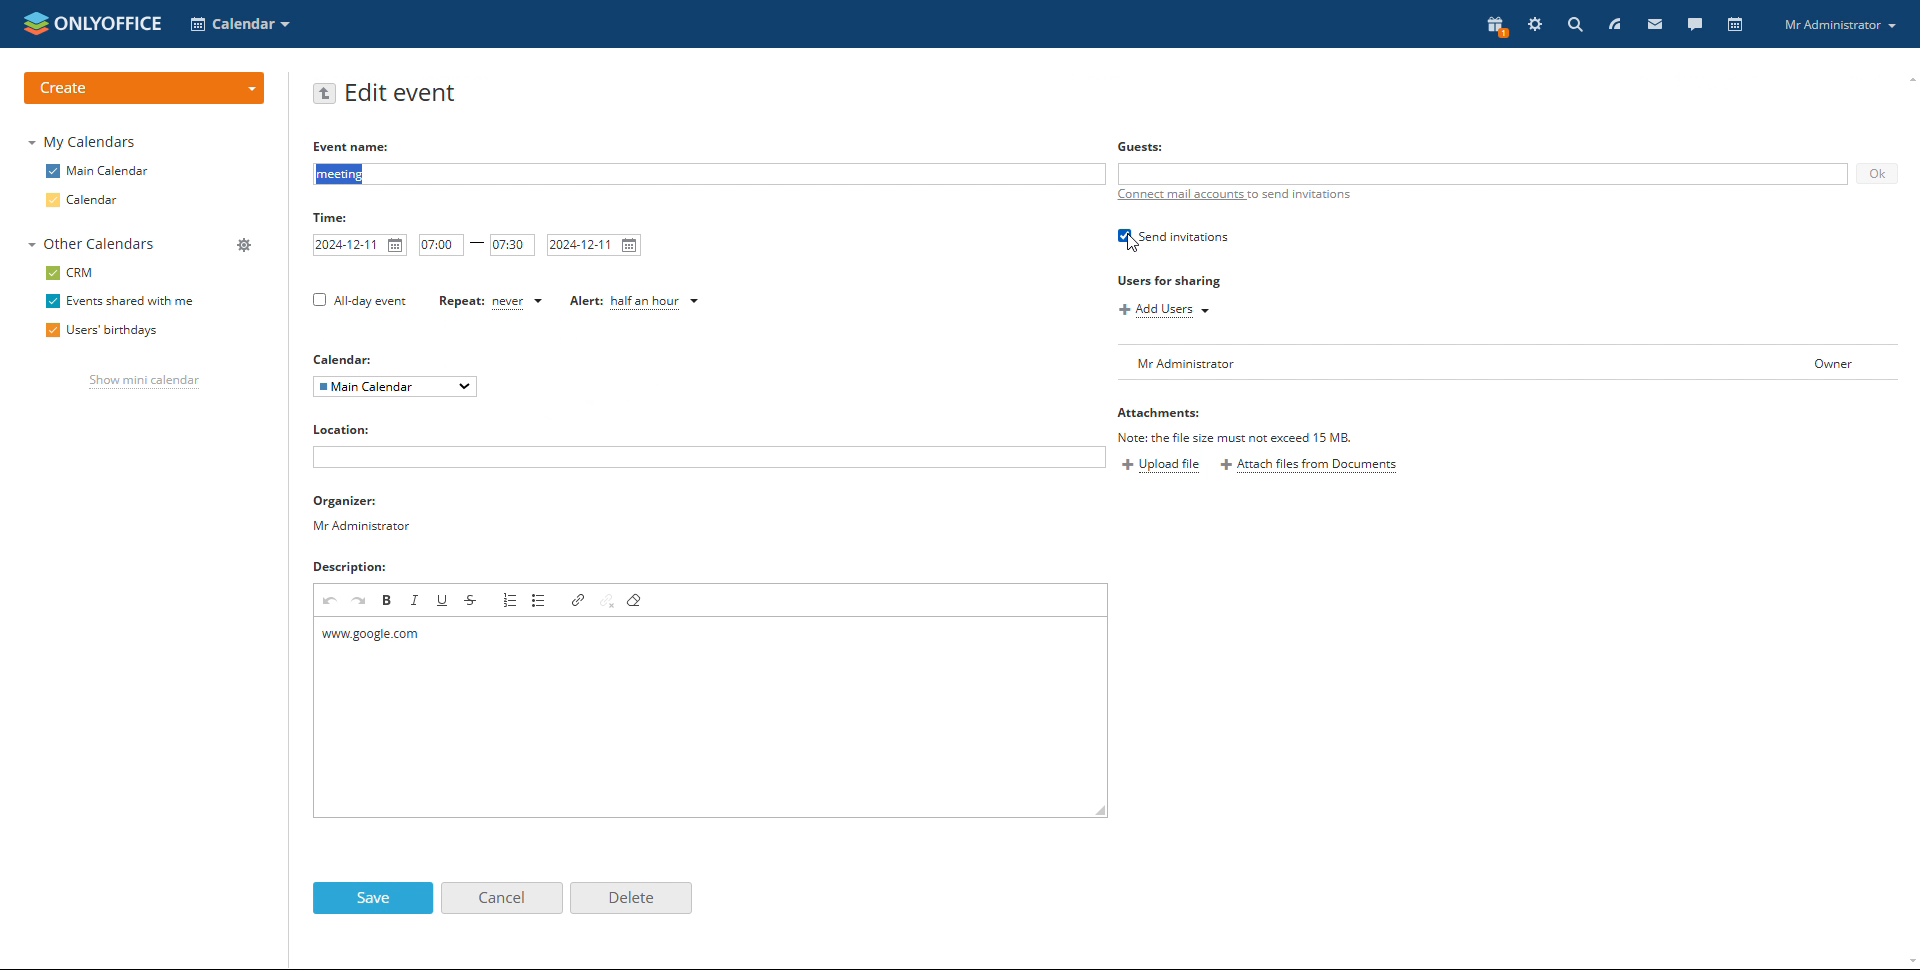 The width and height of the screenshot is (1920, 970). I want to click on main calendar, so click(98, 171).